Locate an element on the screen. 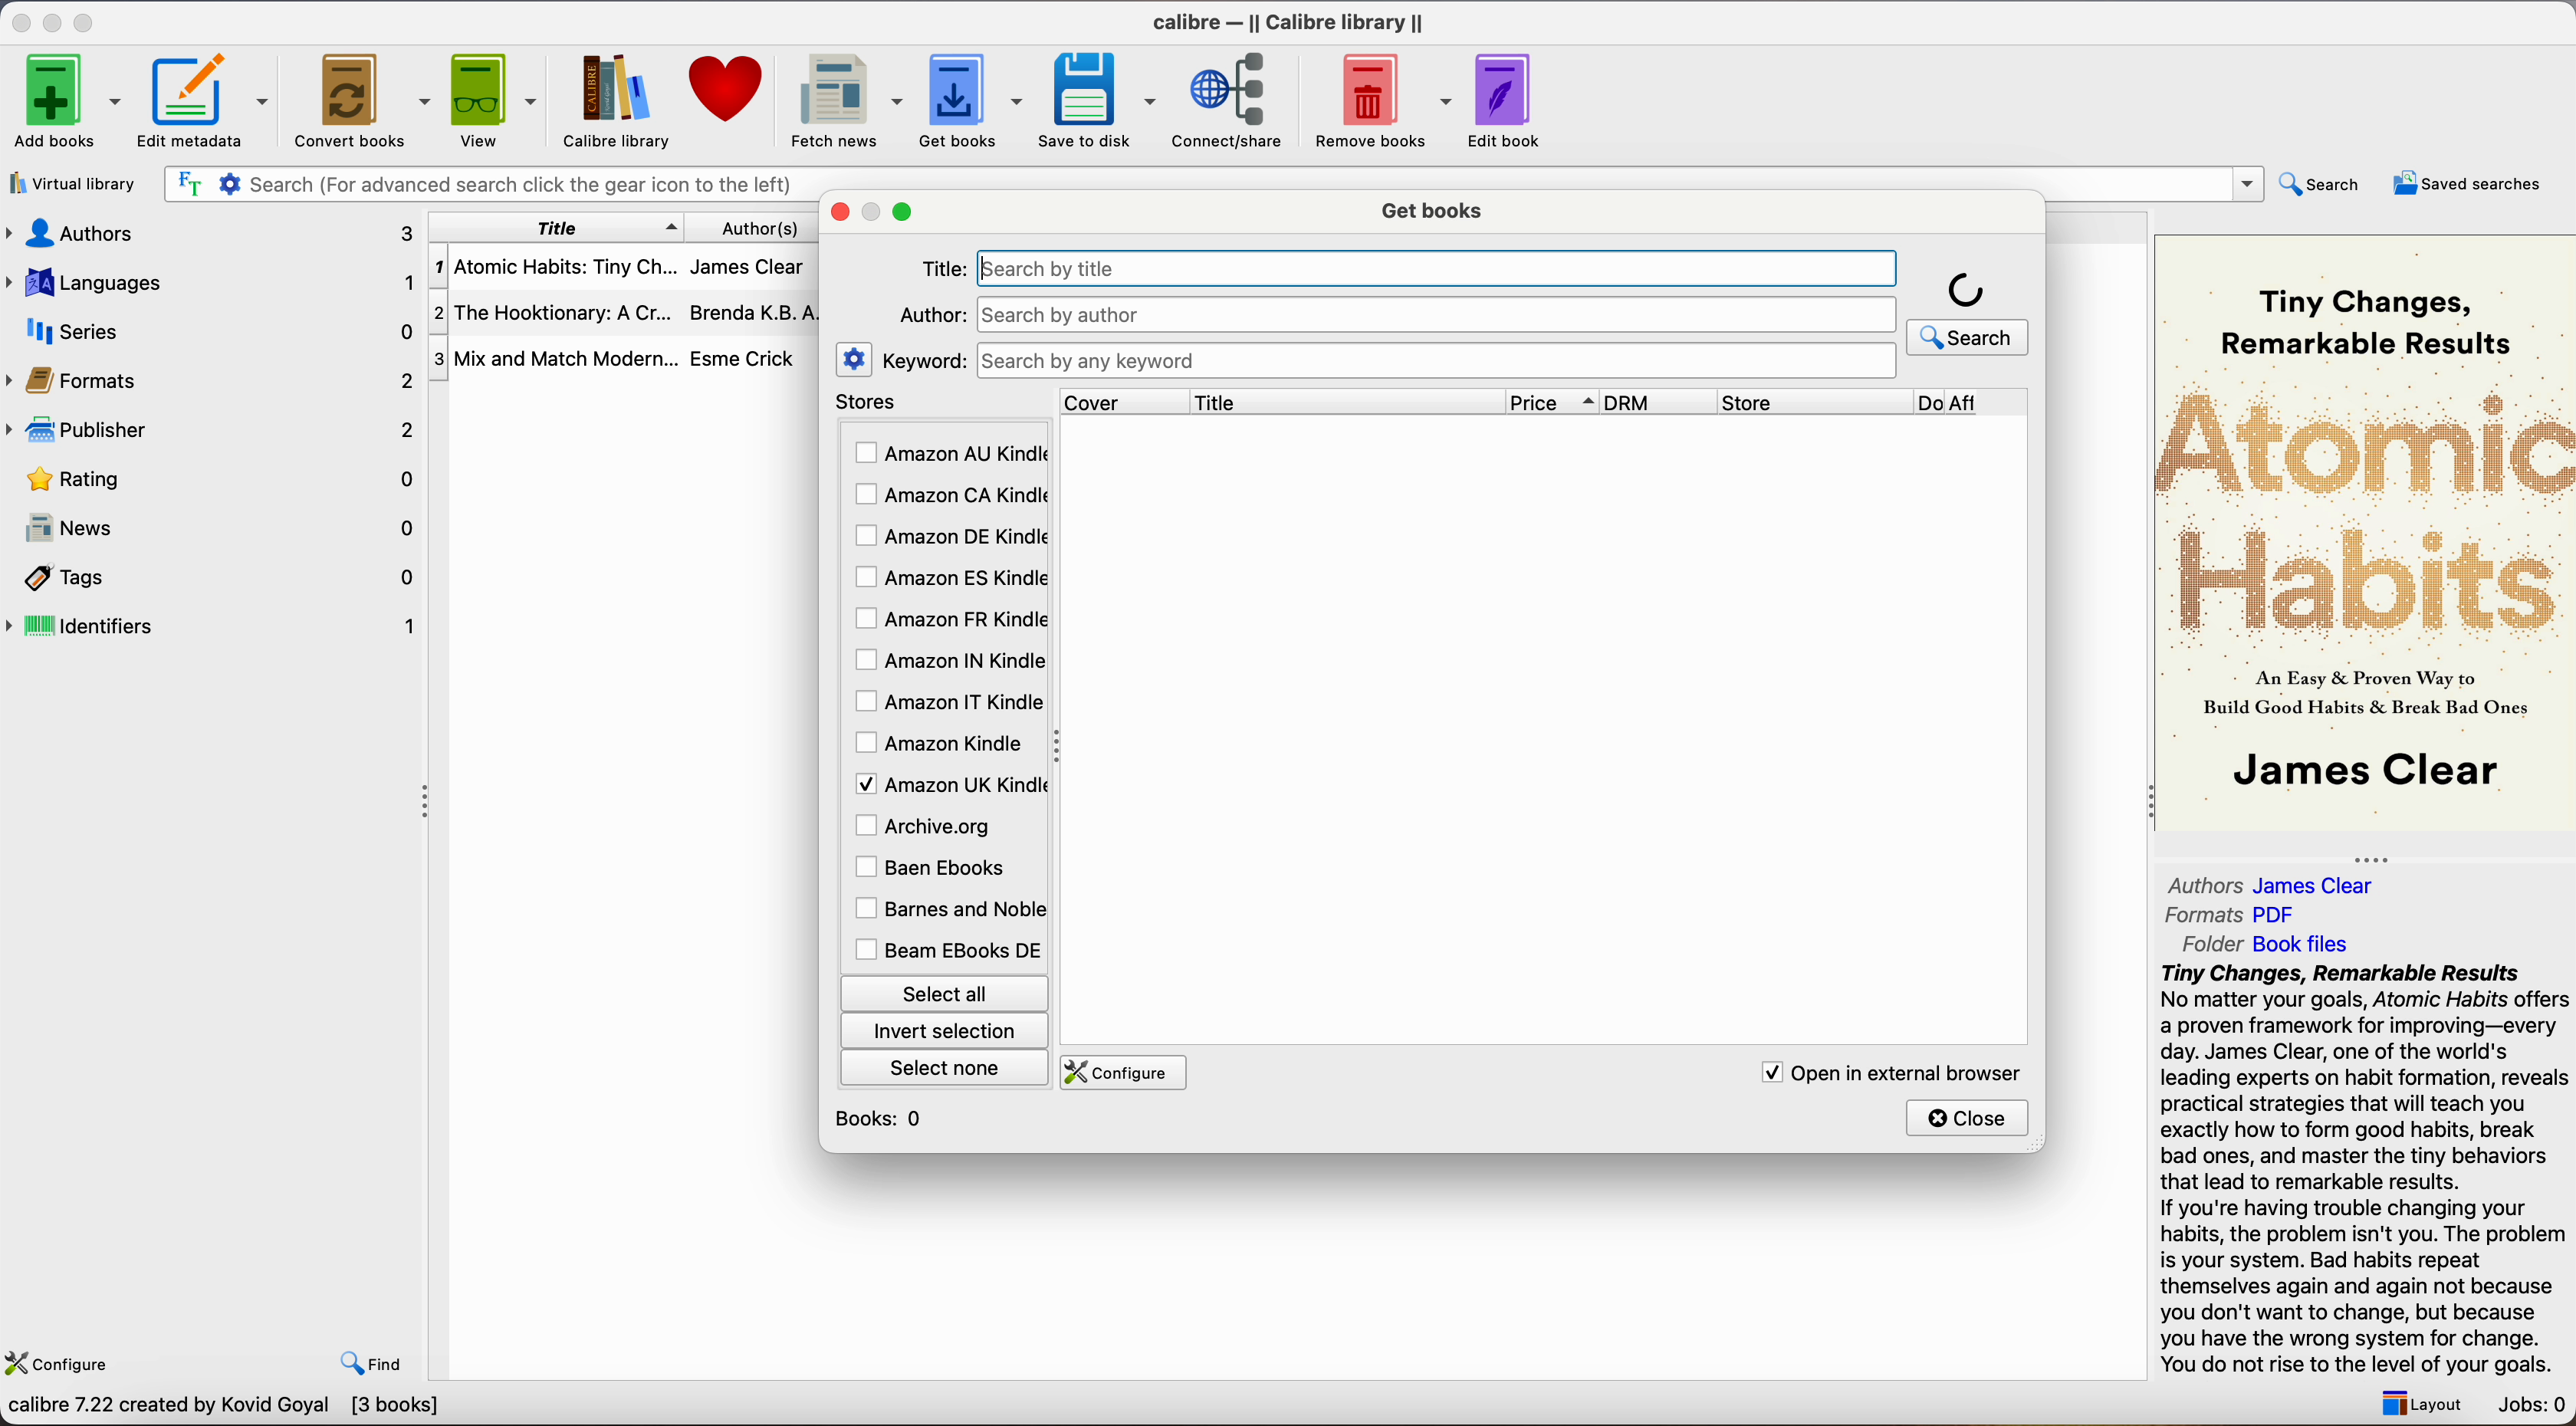 Image resolution: width=2576 pixels, height=1426 pixels. select all is located at coordinates (942, 991).